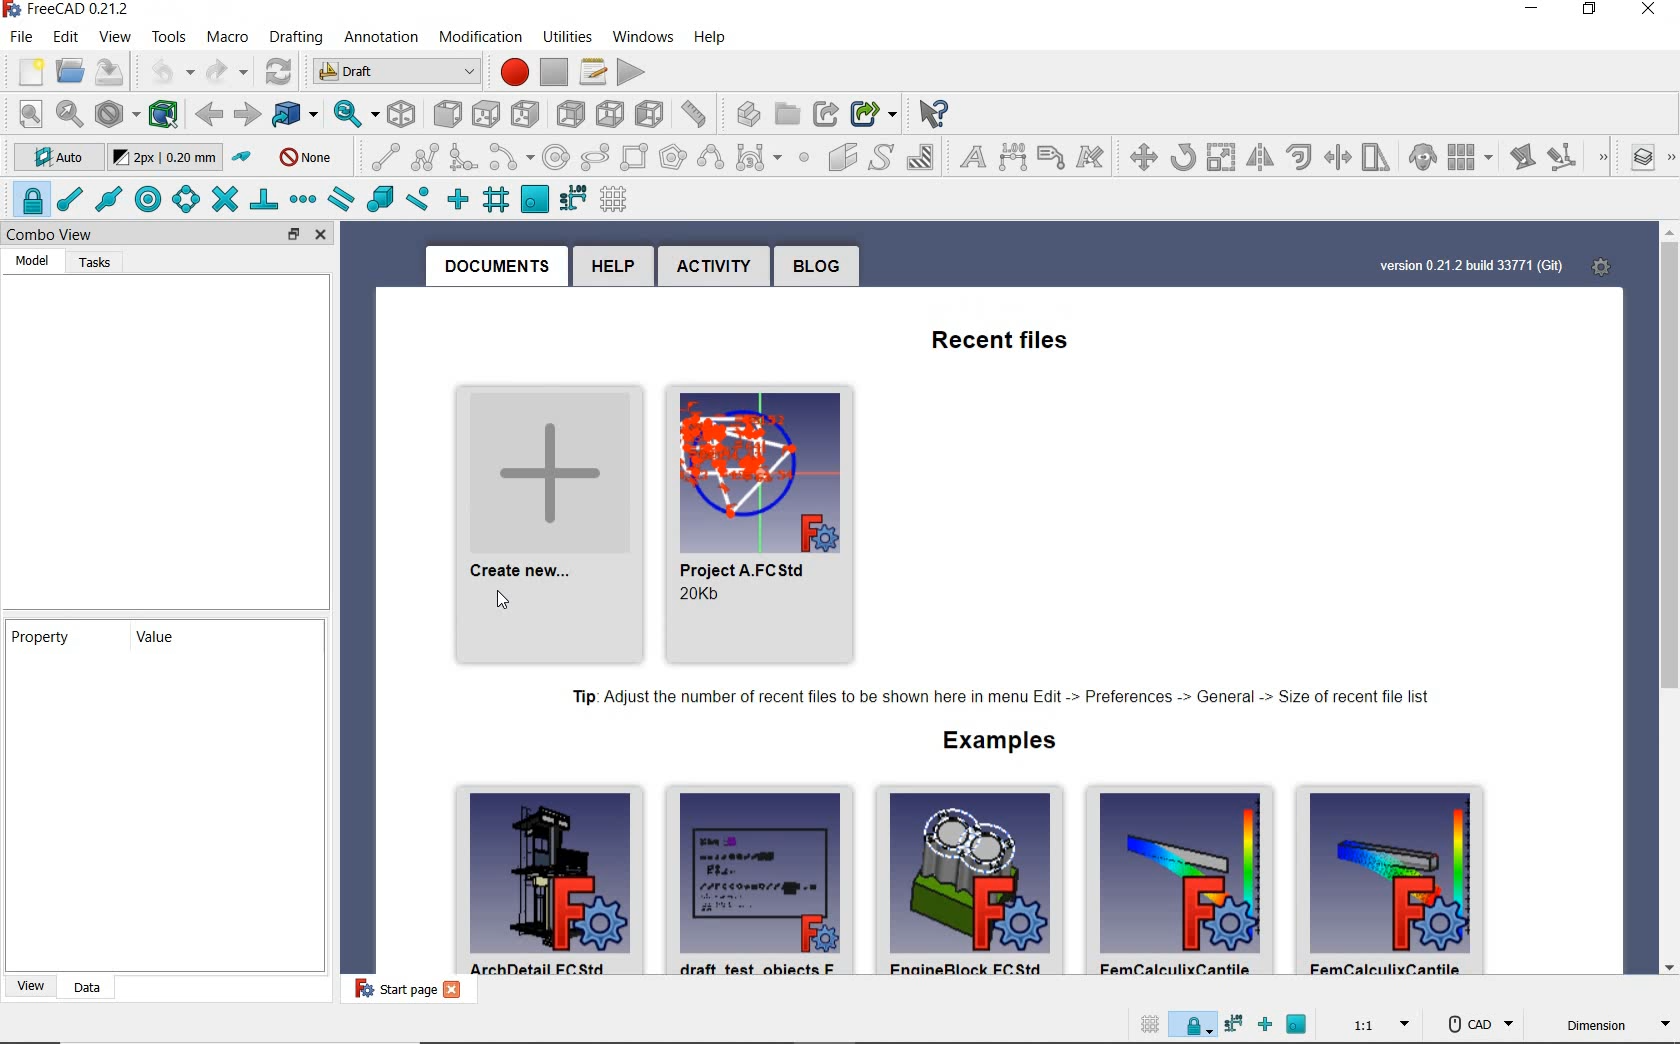 The image size is (1680, 1044). Describe the element at coordinates (420, 201) in the screenshot. I see `snap near` at that location.